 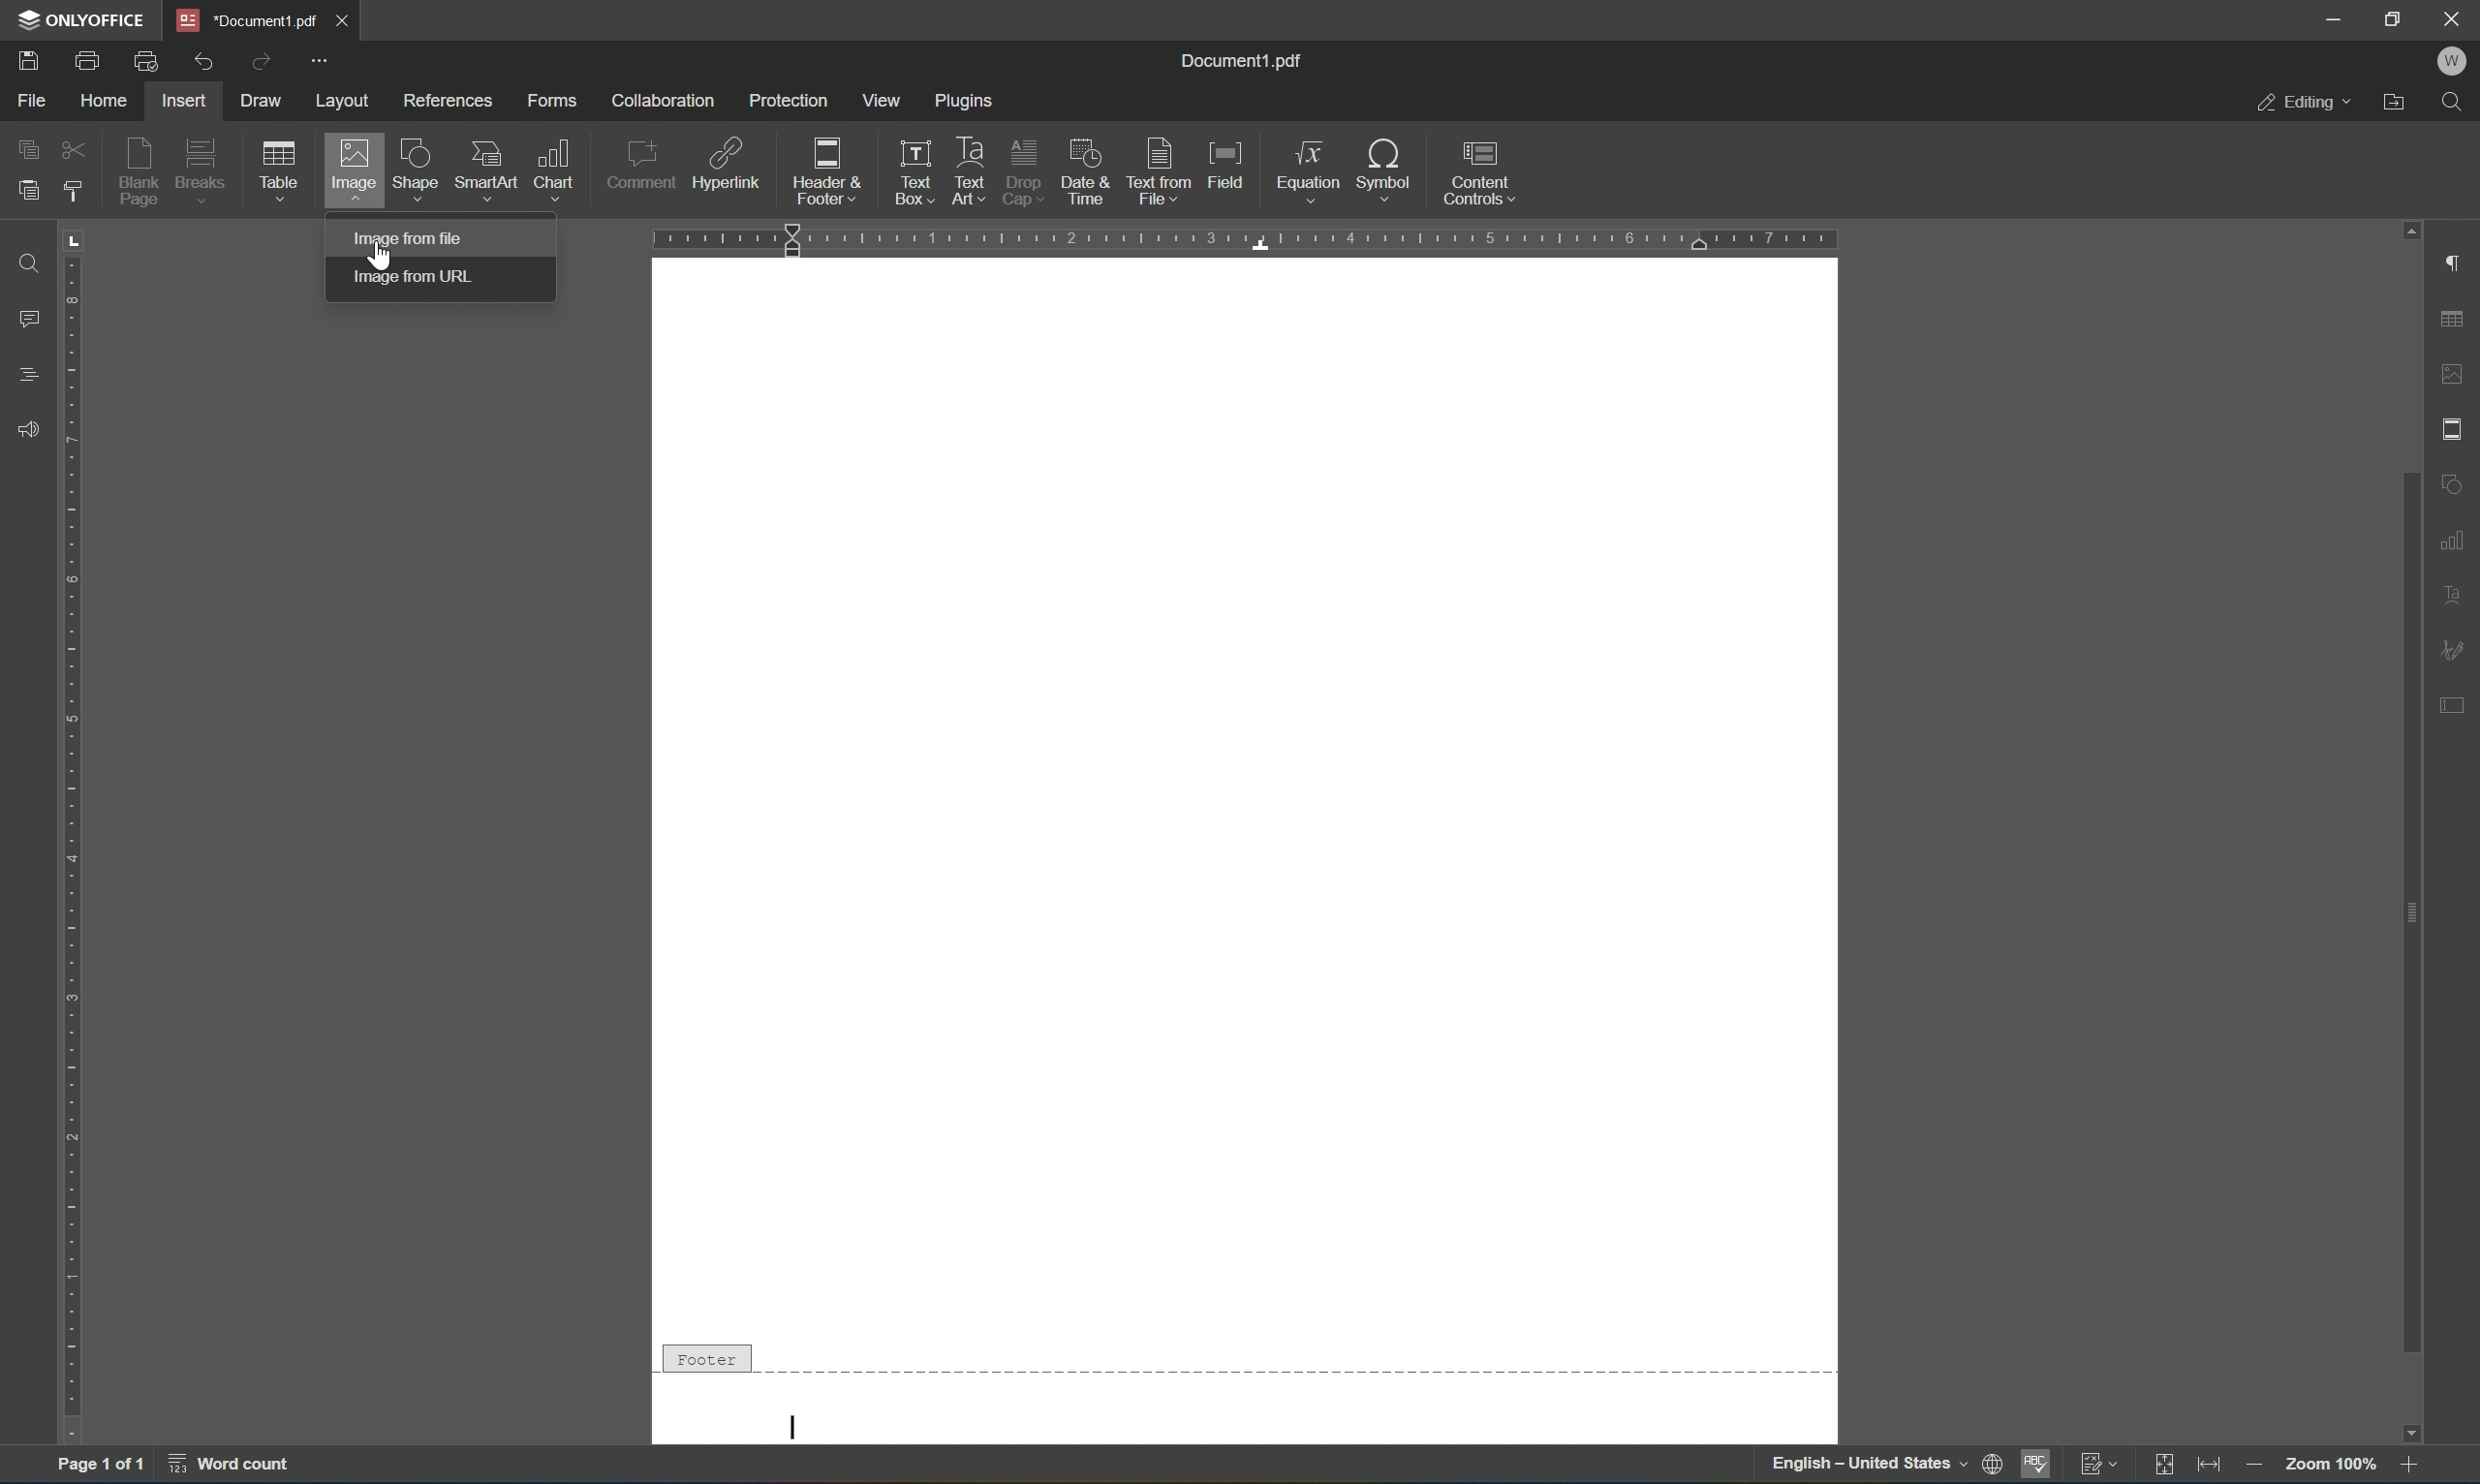 What do you see at coordinates (1246, 60) in the screenshot?
I see `document1.pdf` at bounding box center [1246, 60].